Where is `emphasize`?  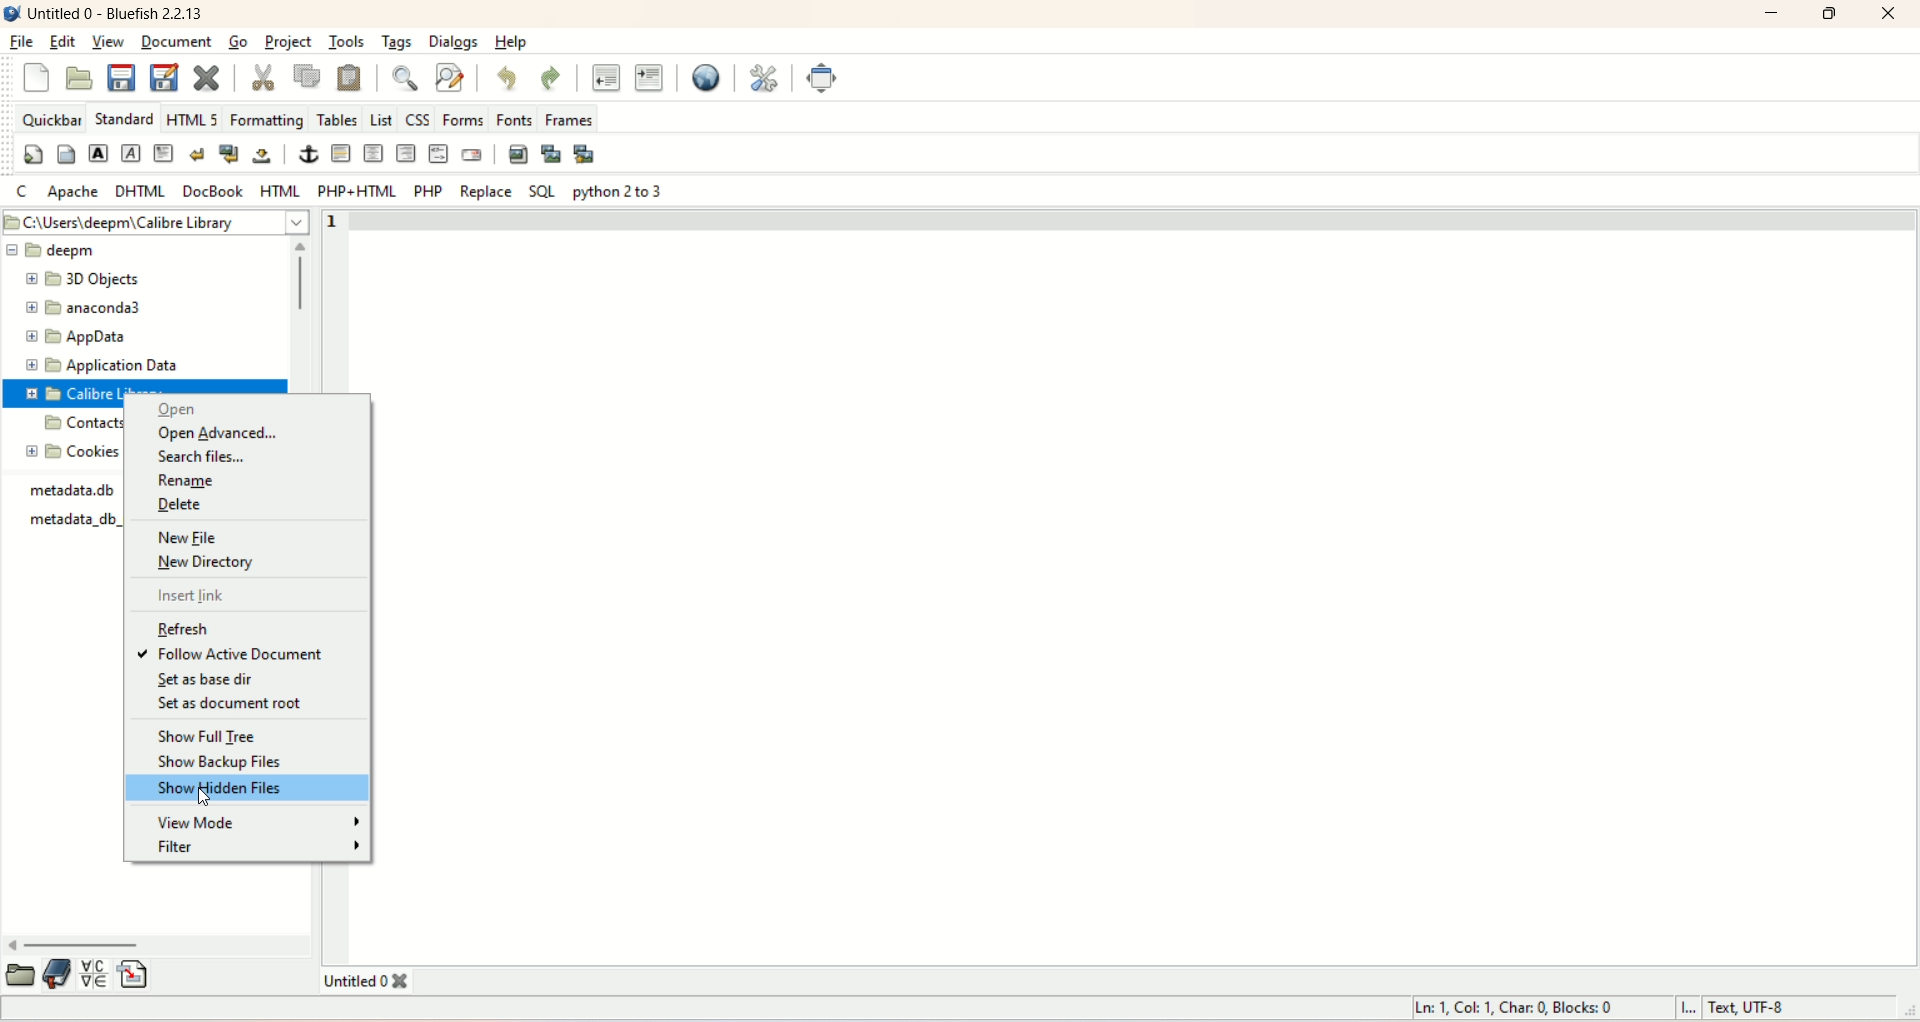
emphasize is located at coordinates (132, 154).